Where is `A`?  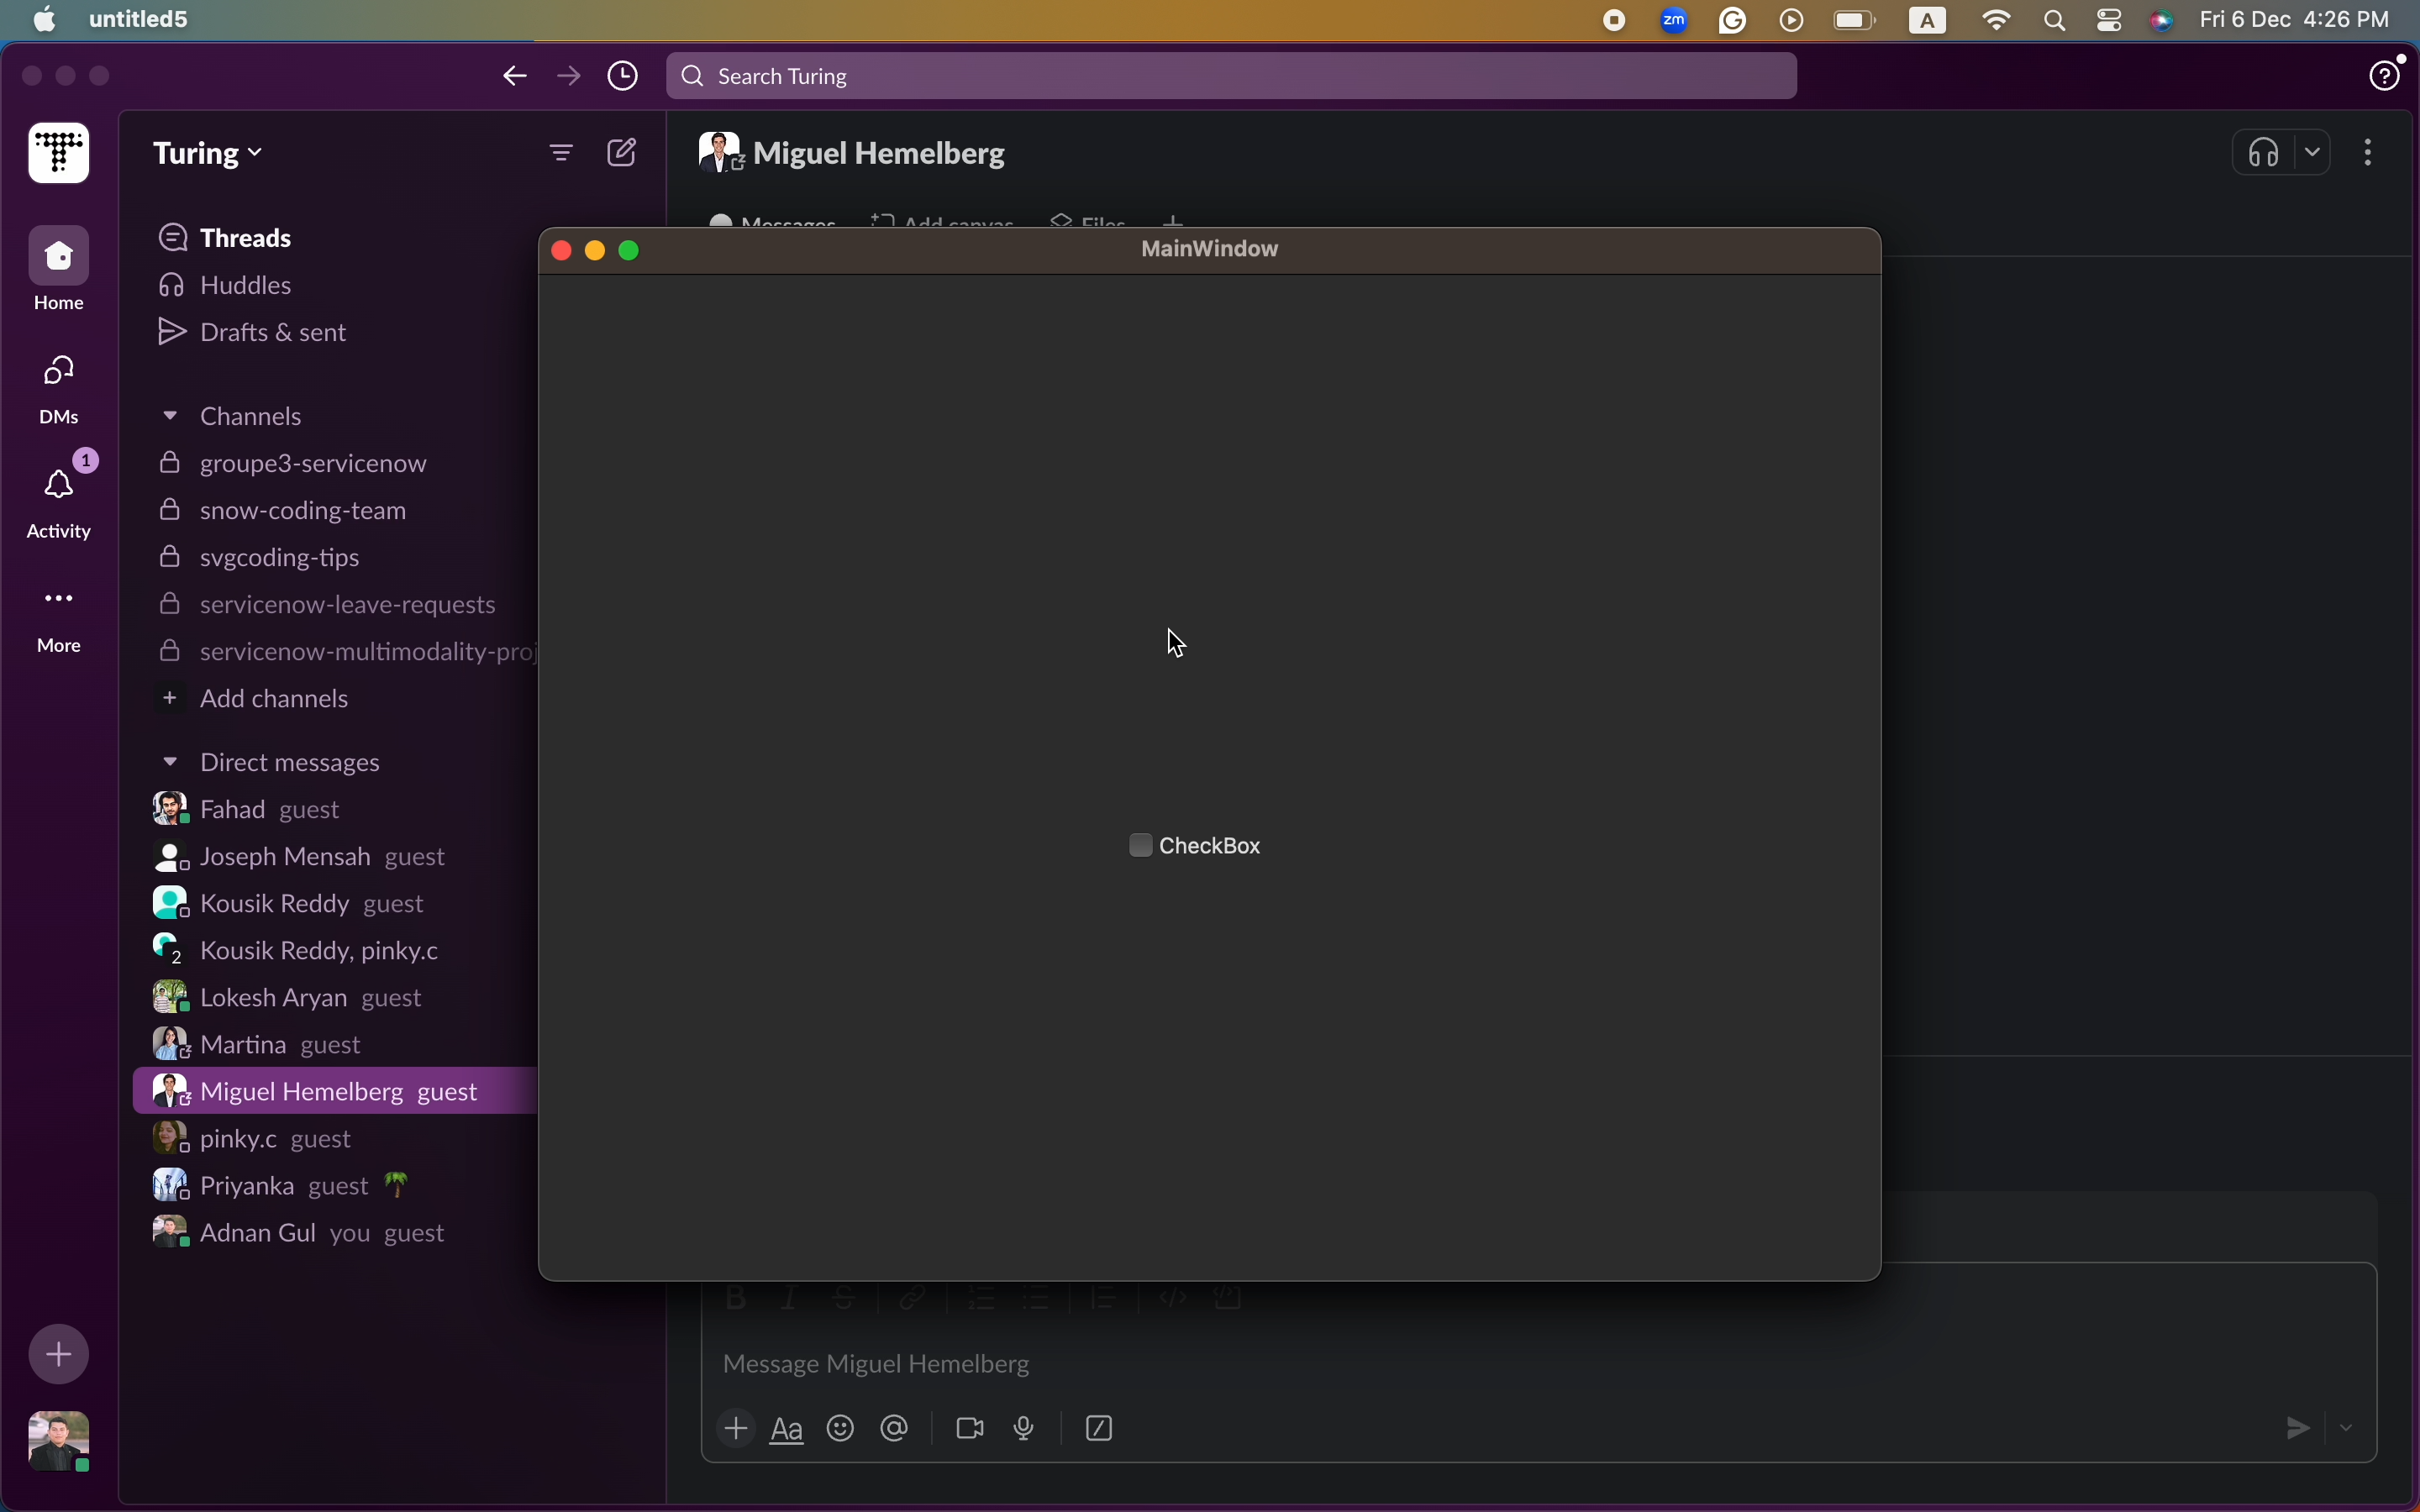
A is located at coordinates (1927, 21).